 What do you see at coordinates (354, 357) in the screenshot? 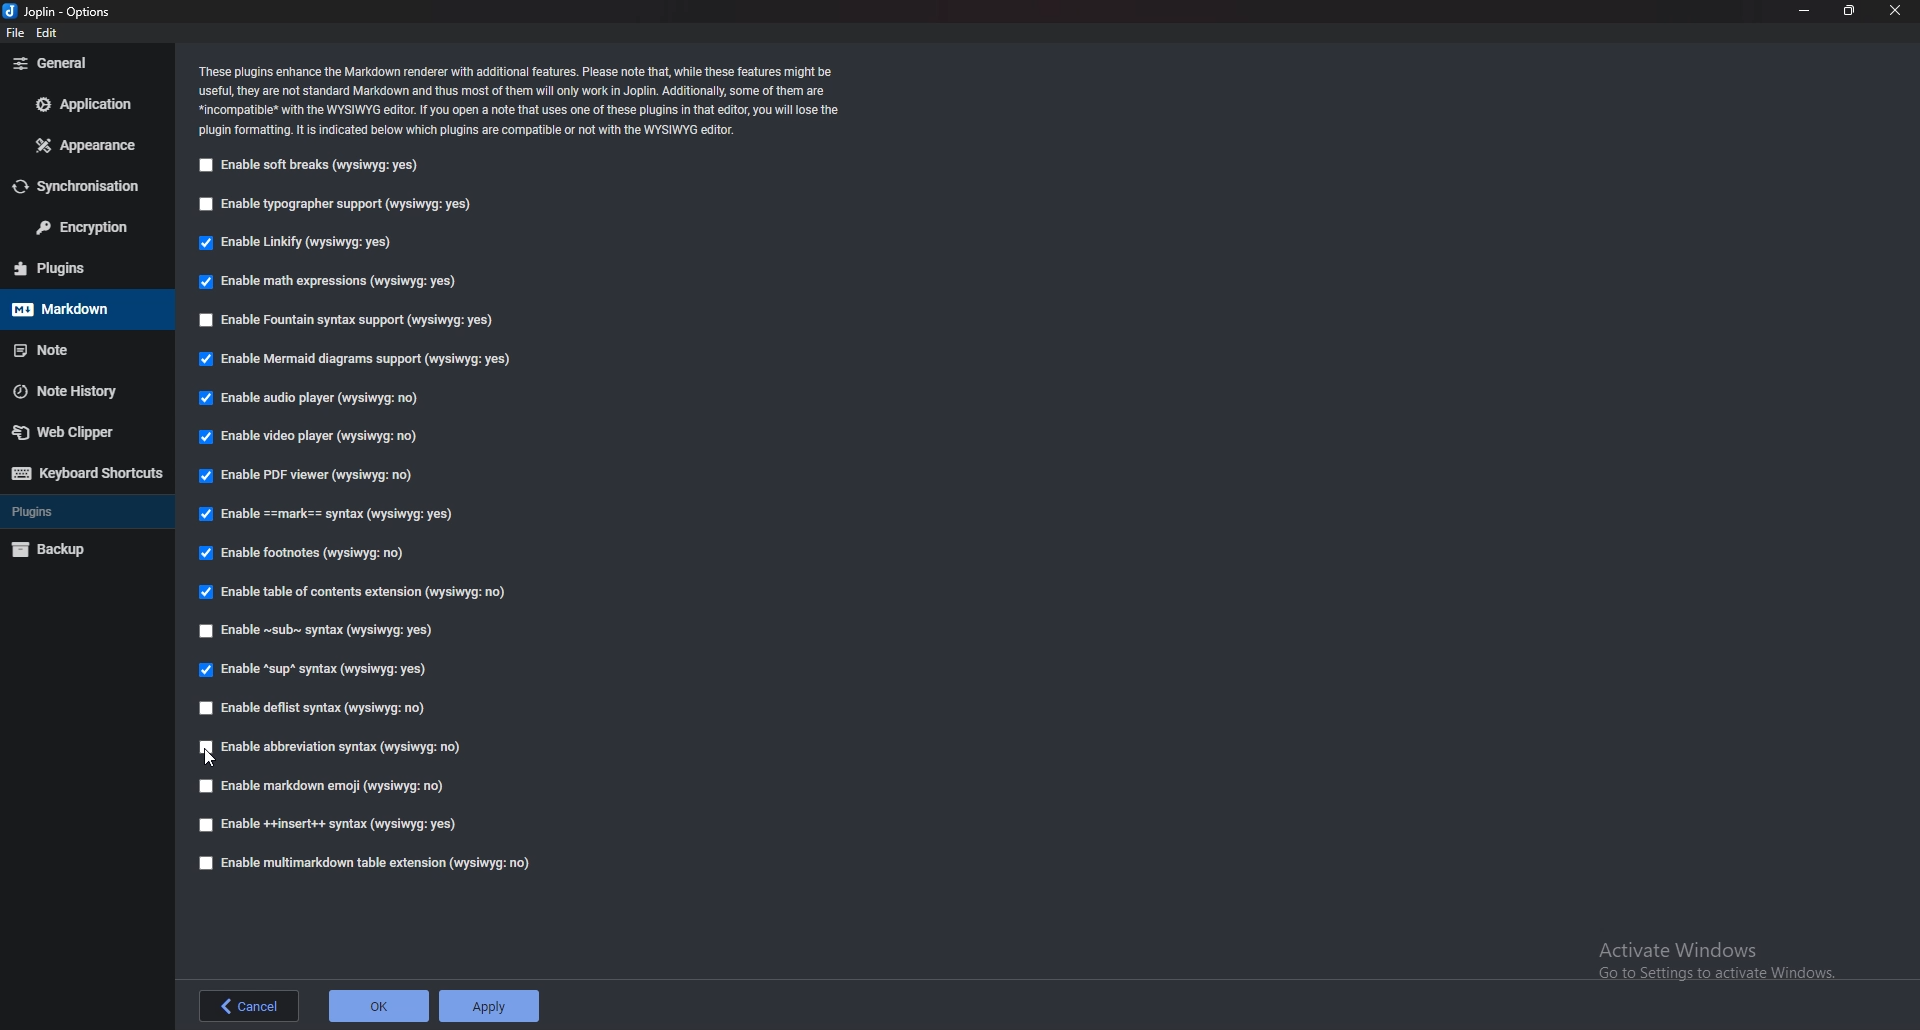
I see `Enable Mermaid diagrams support (wysiwyg: yes)` at bounding box center [354, 357].